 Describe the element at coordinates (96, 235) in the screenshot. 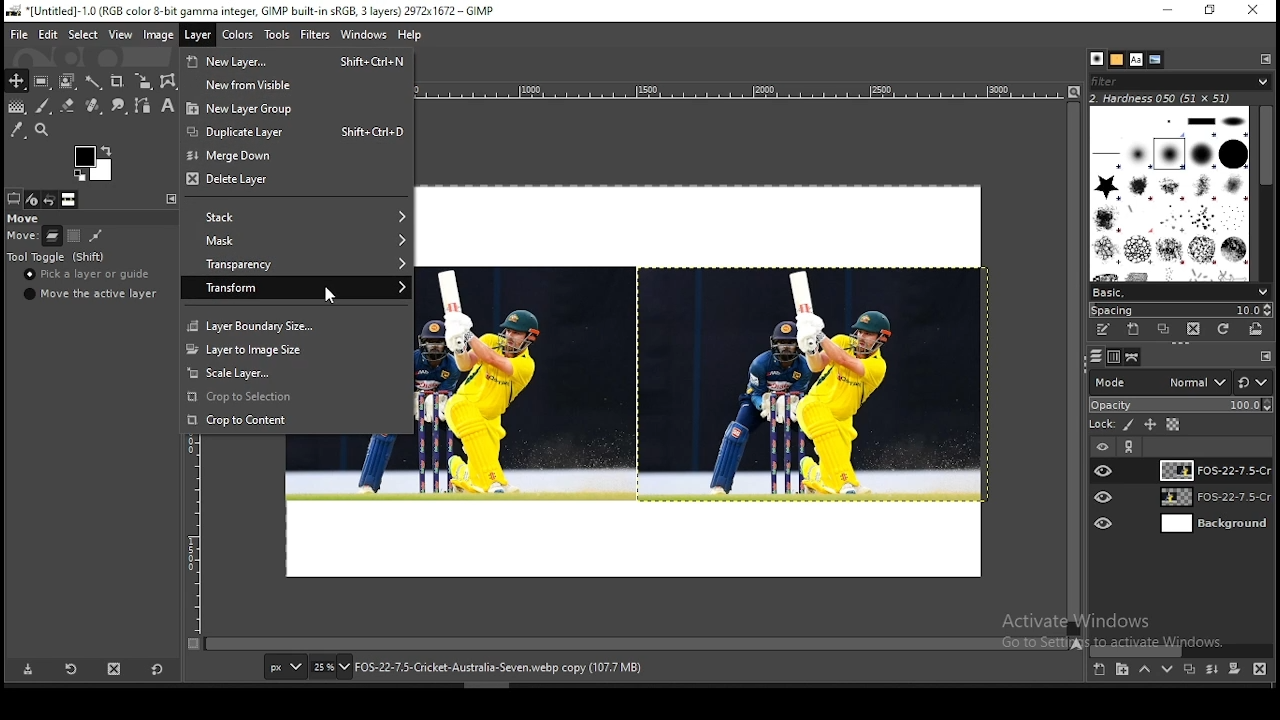

I see `move paths` at that location.